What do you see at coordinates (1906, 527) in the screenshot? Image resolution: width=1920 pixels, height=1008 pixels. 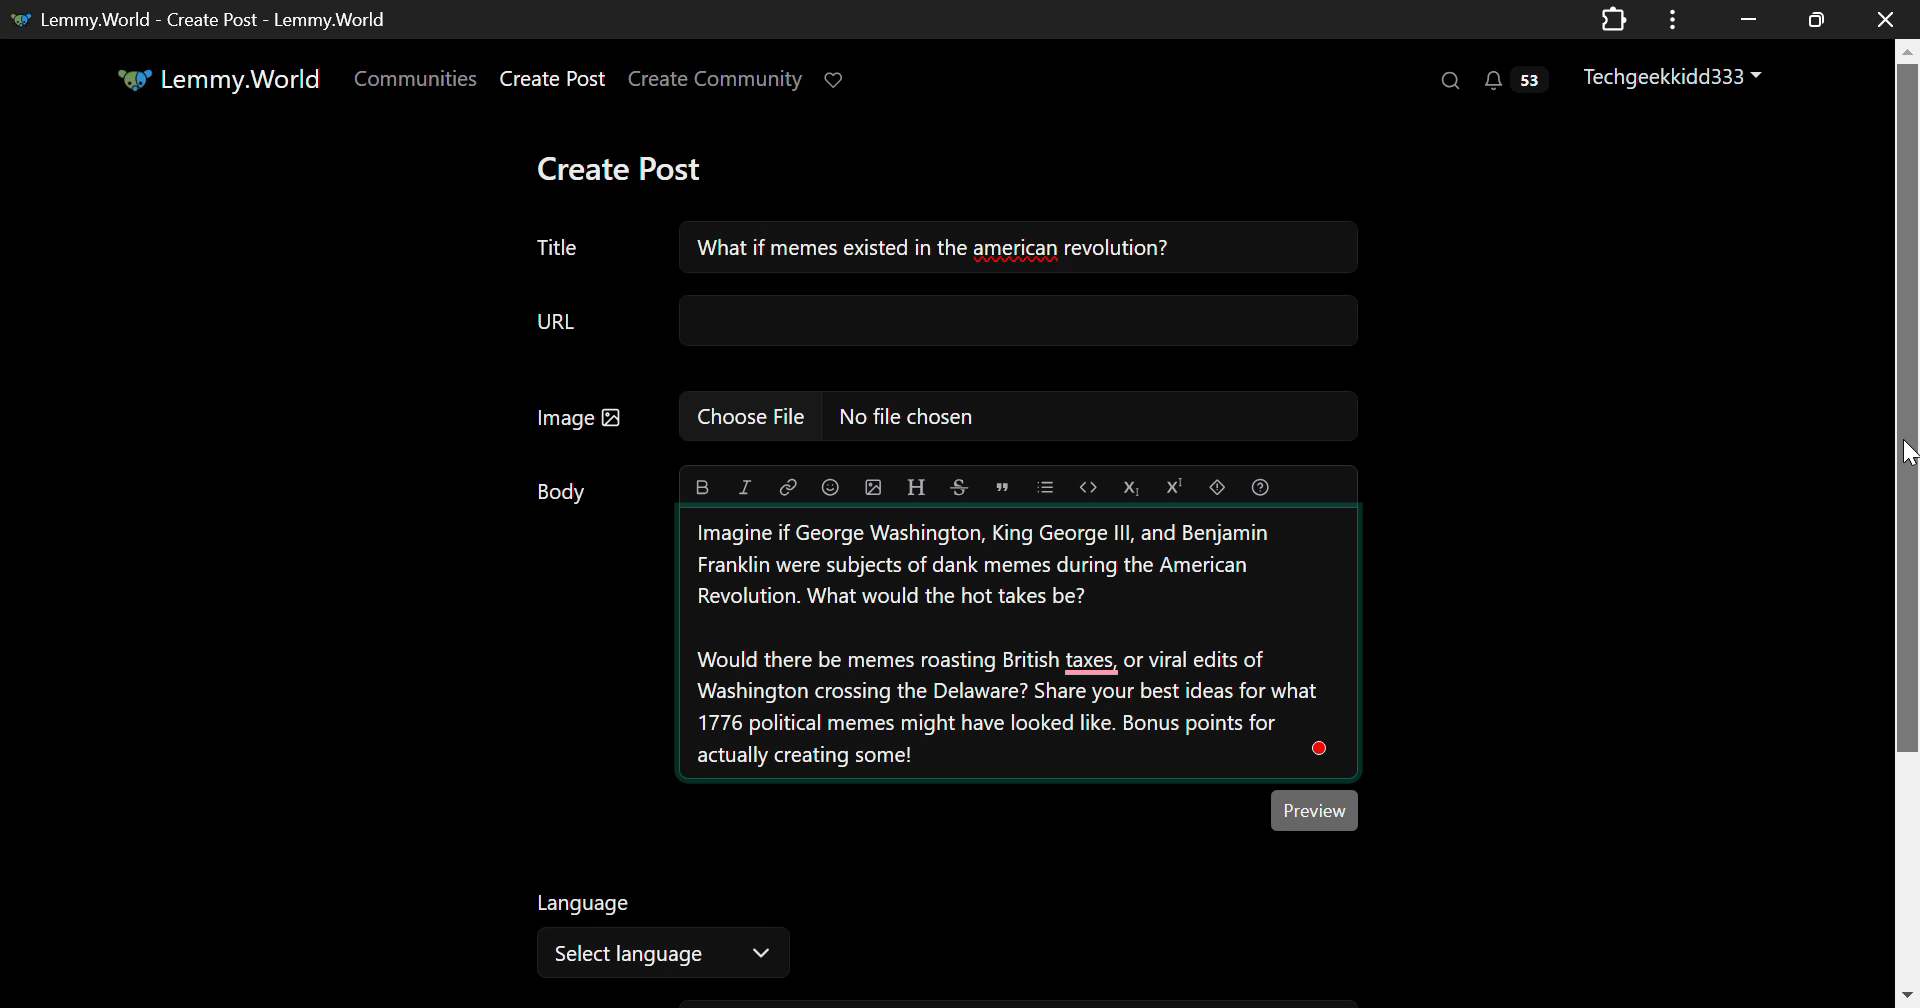 I see `Vertical Scroll Bar` at bounding box center [1906, 527].